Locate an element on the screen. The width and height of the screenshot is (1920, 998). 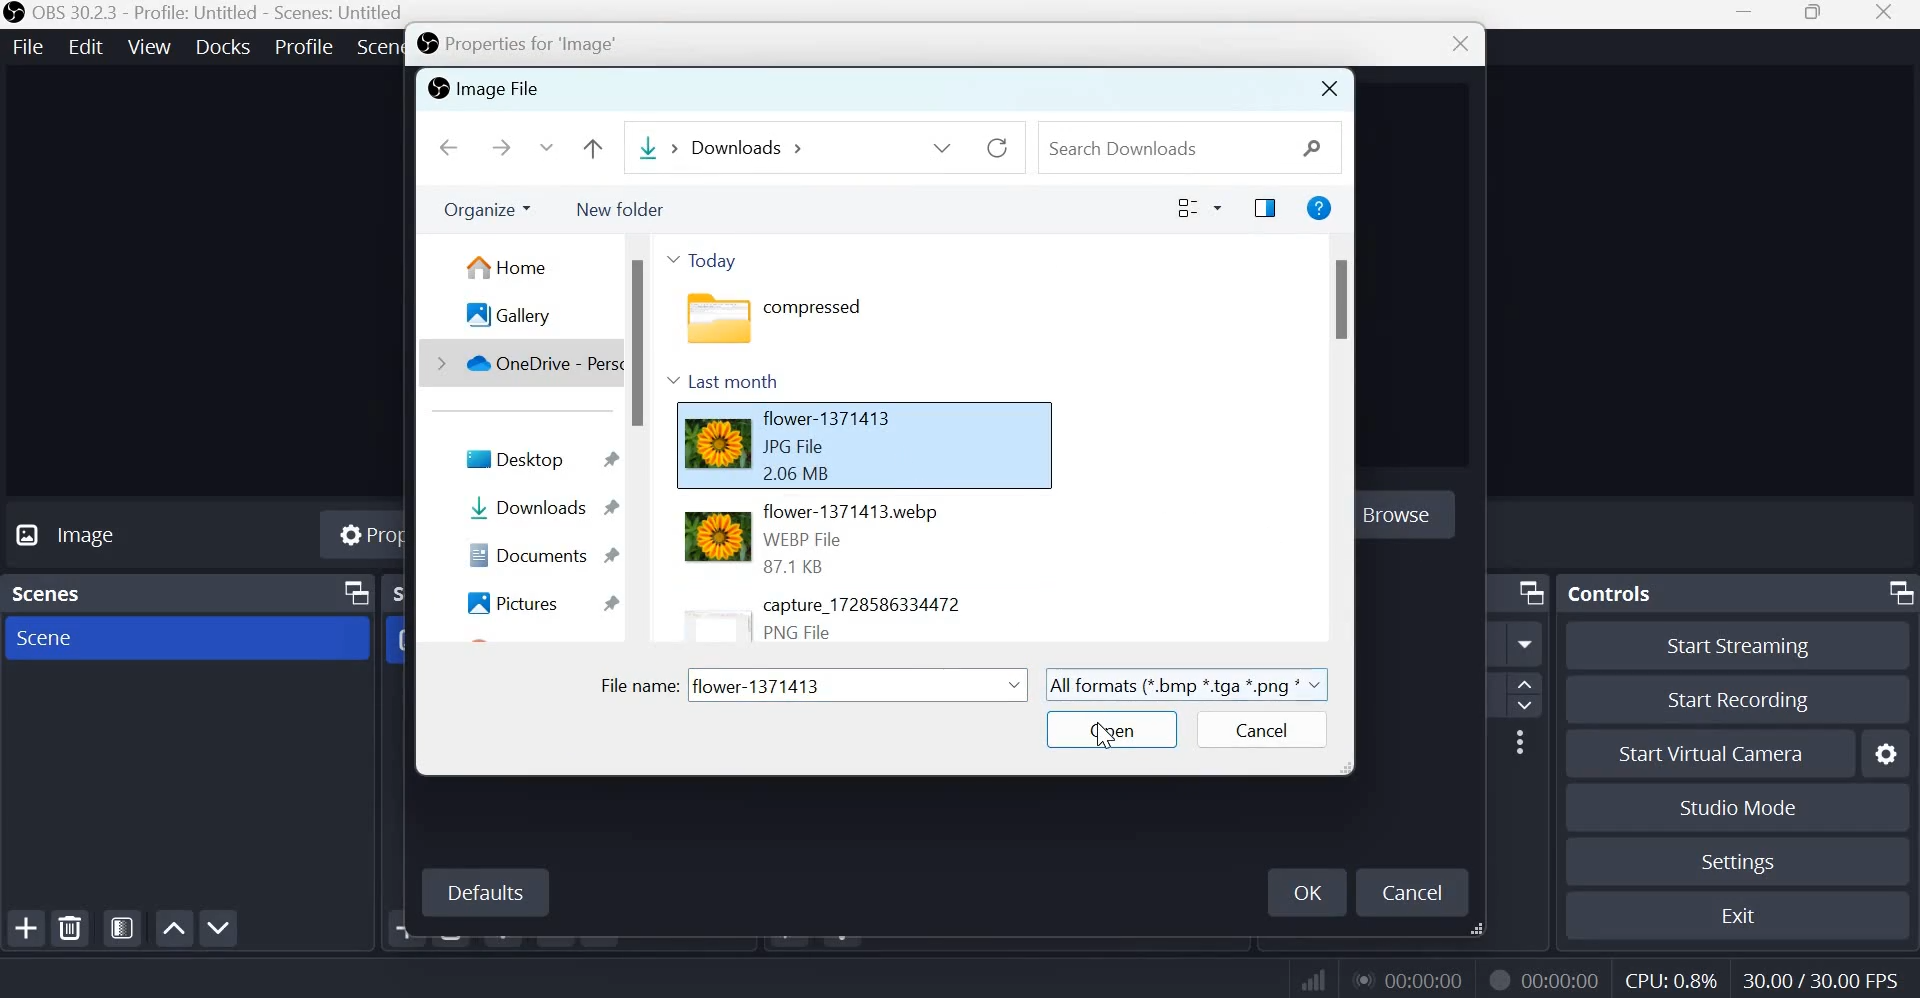
scrollbar is located at coordinates (639, 439).